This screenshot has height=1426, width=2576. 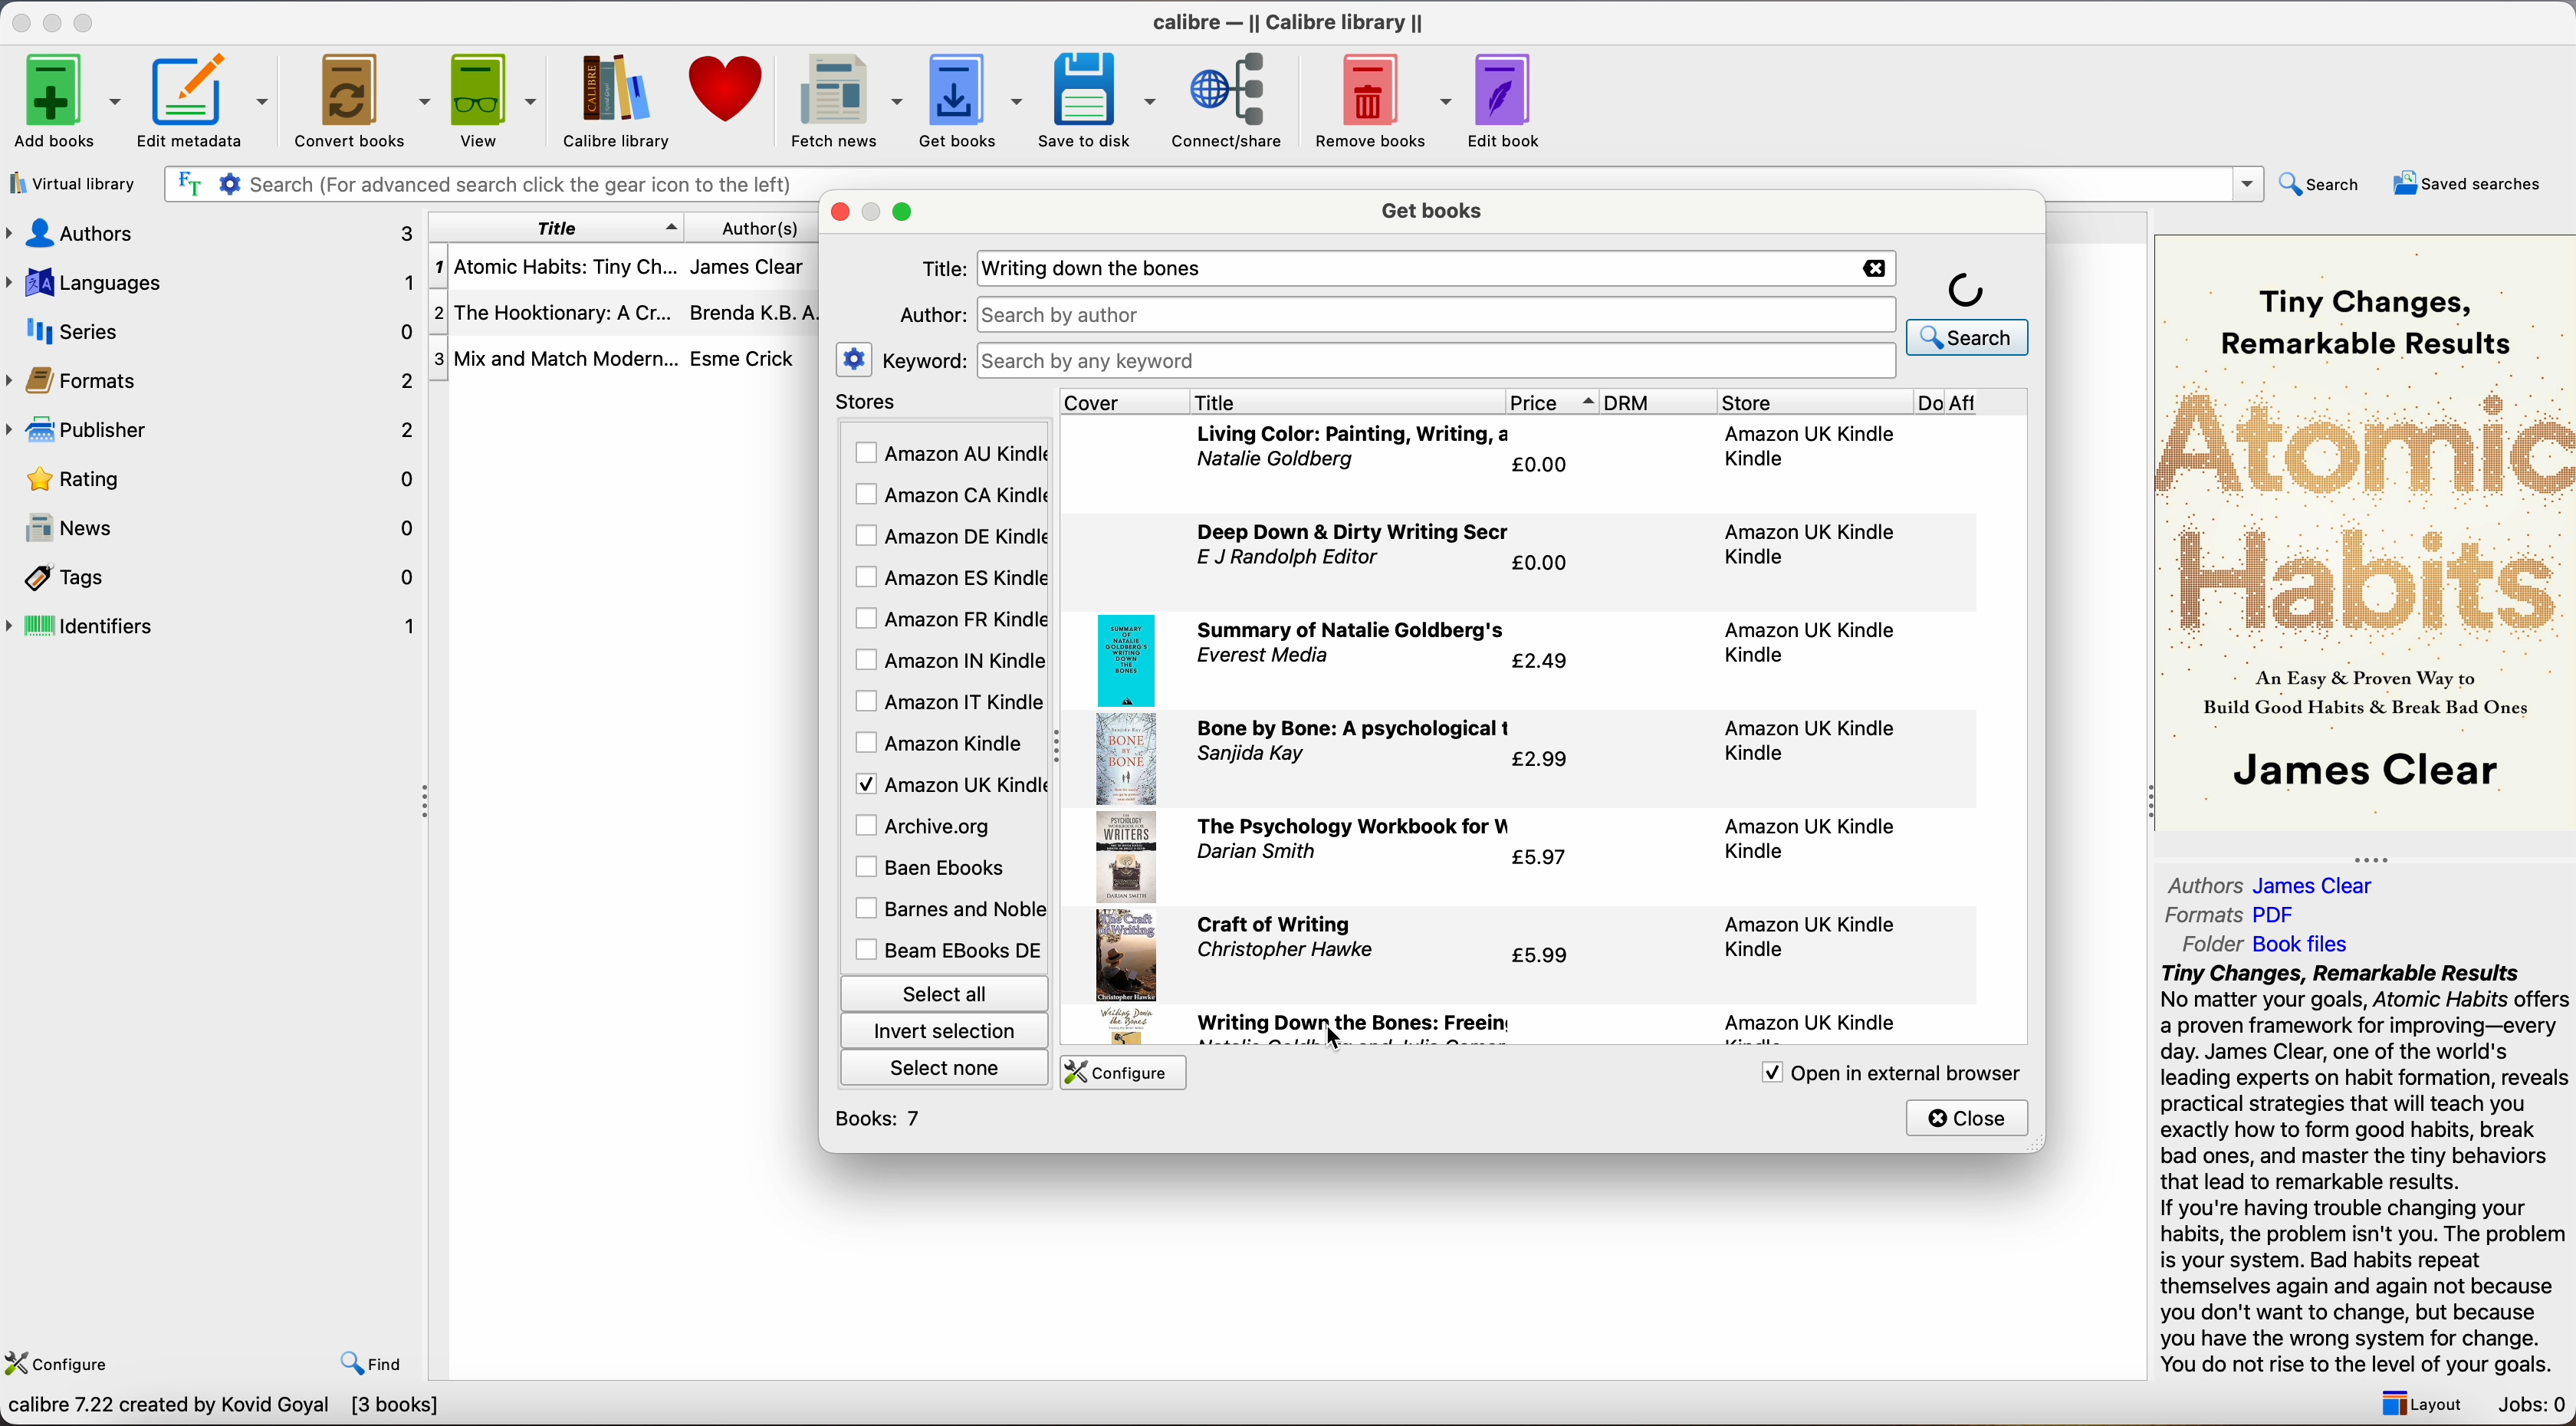 What do you see at coordinates (1975, 404) in the screenshot?
I see `do Af1` at bounding box center [1975, 404].